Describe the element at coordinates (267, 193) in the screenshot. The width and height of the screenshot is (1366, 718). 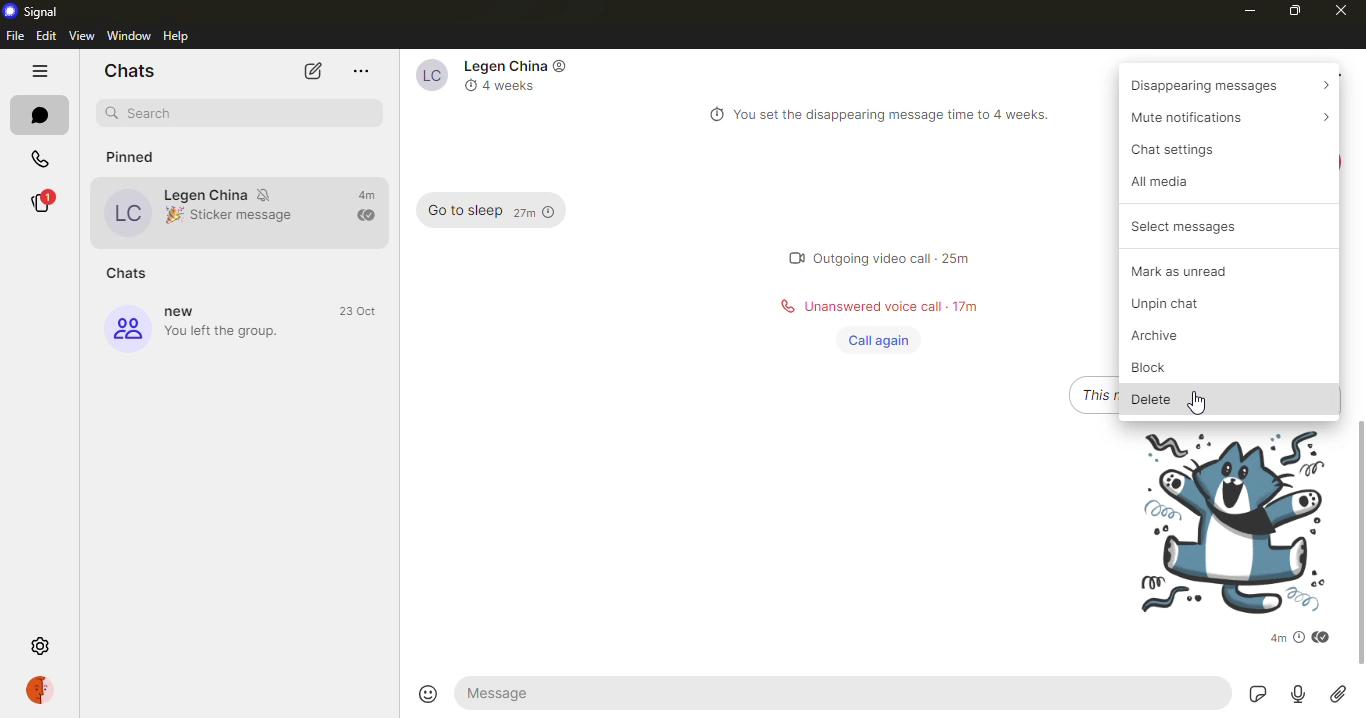
I see `mute notifications` at that location.